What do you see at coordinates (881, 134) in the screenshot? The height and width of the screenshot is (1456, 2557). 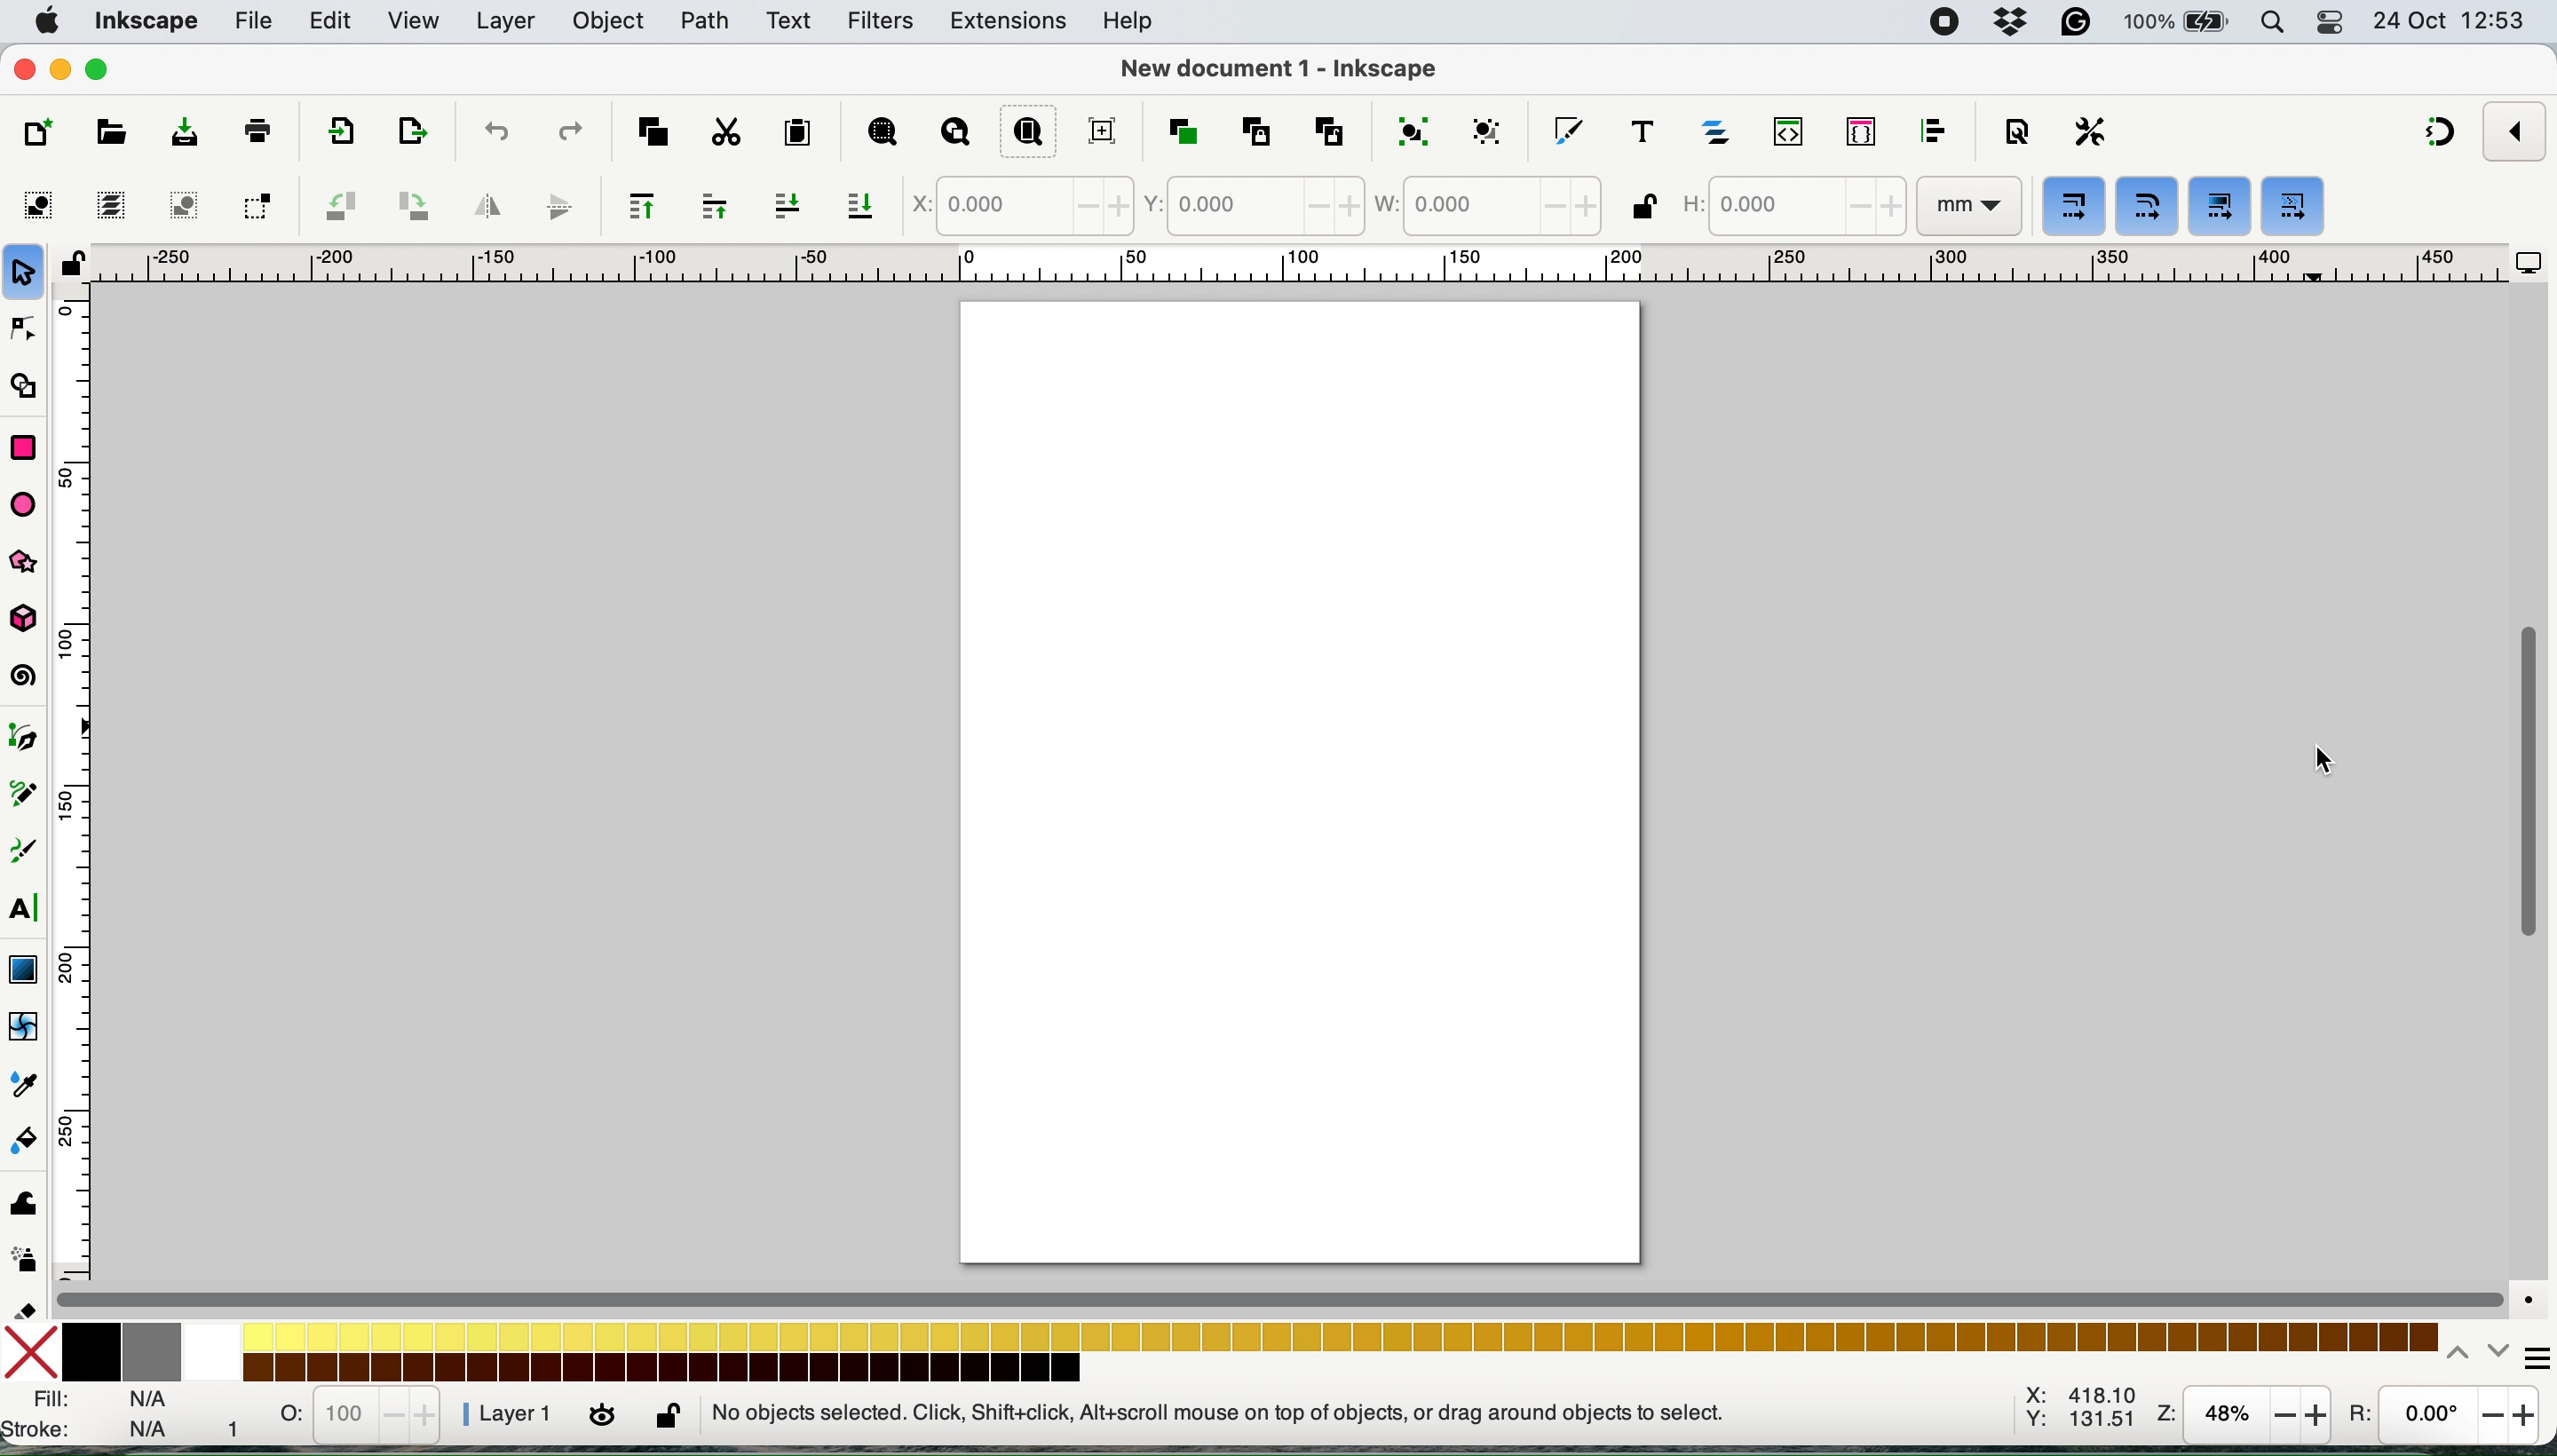 I see `zoom selection` at bounding box center [881, 134].